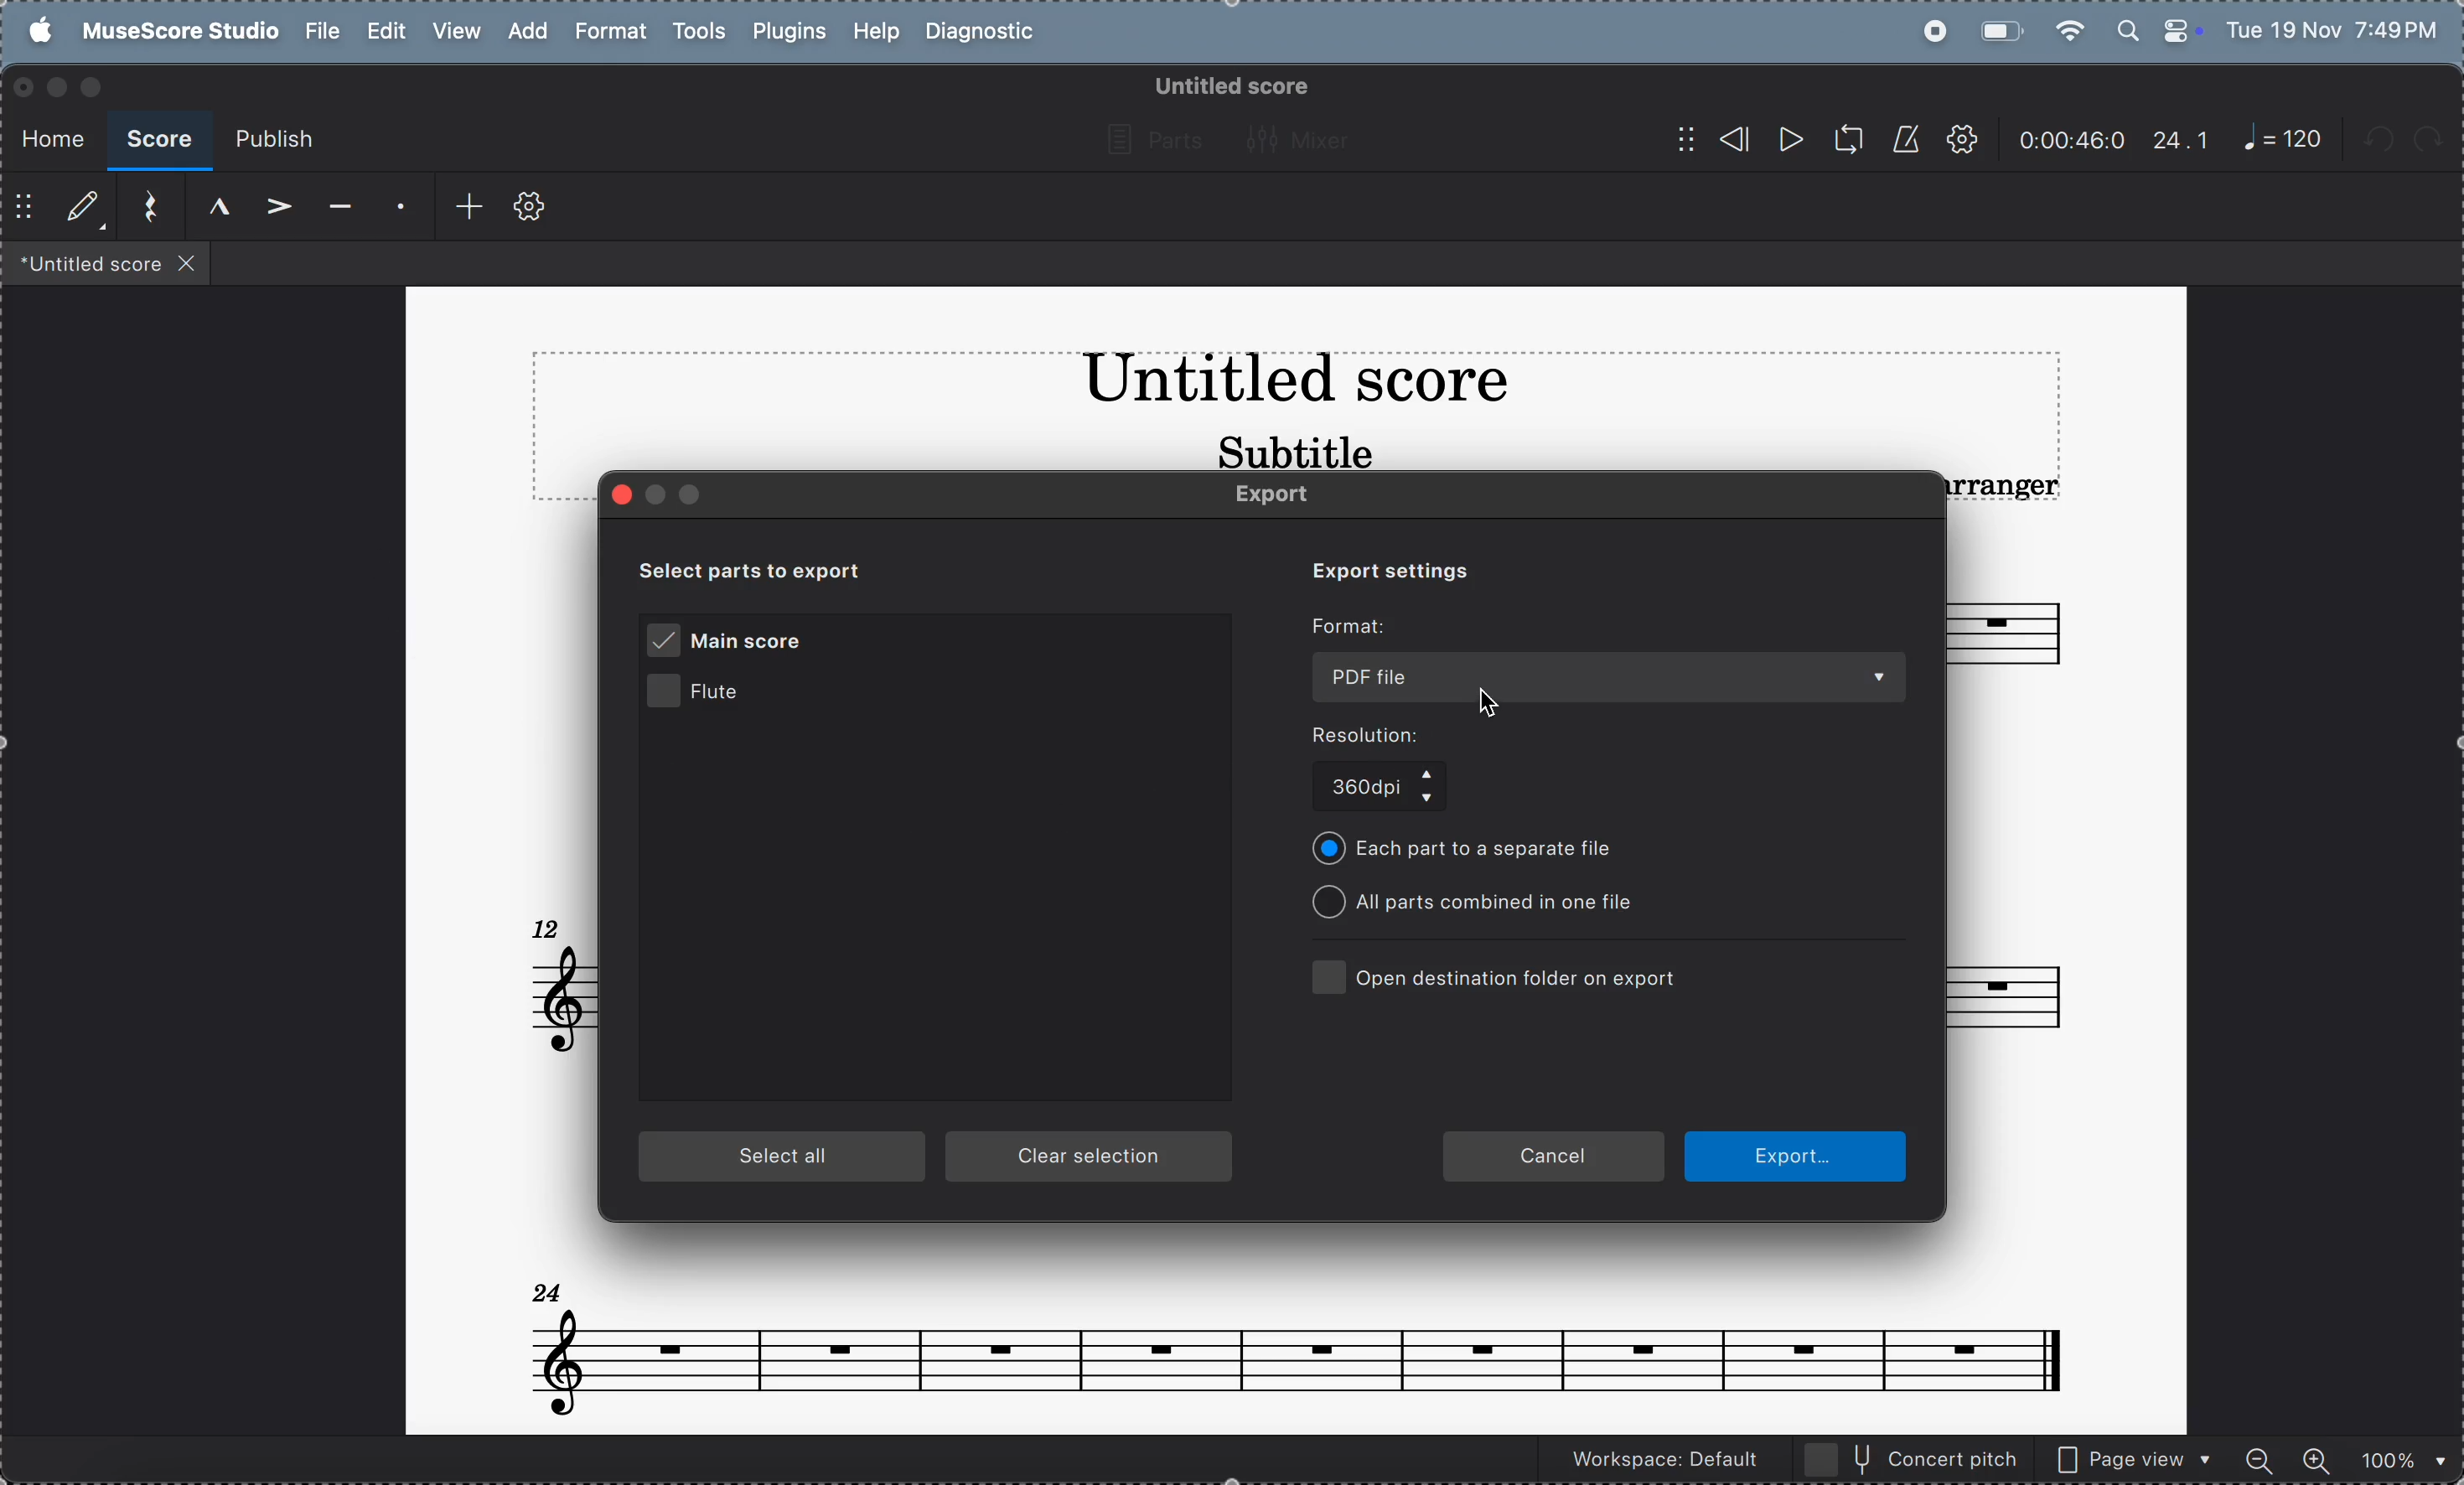  What do you see at coordinates (1419, 735) in the screenshot?
I see `resoultion` at bounding box center [1419, 735].